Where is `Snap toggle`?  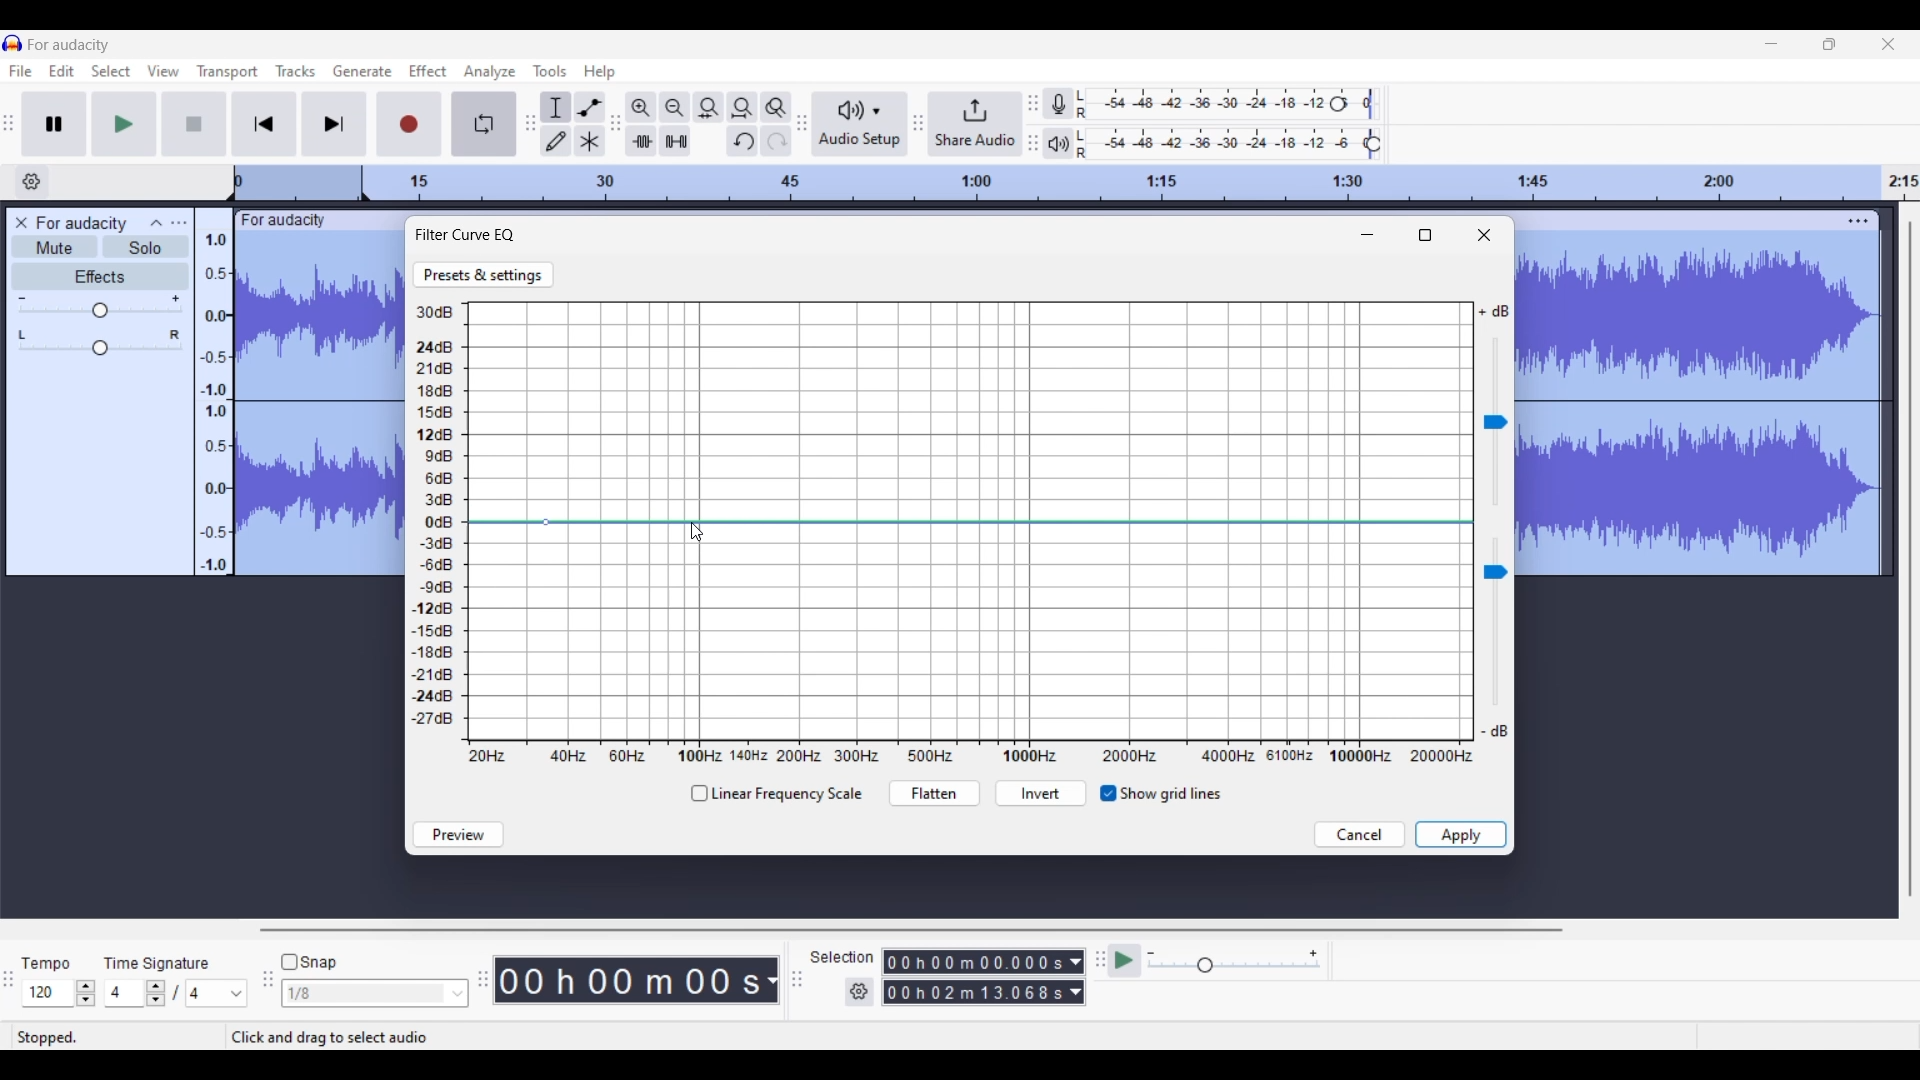 Snap toggle is located at coordinates (309, 962).